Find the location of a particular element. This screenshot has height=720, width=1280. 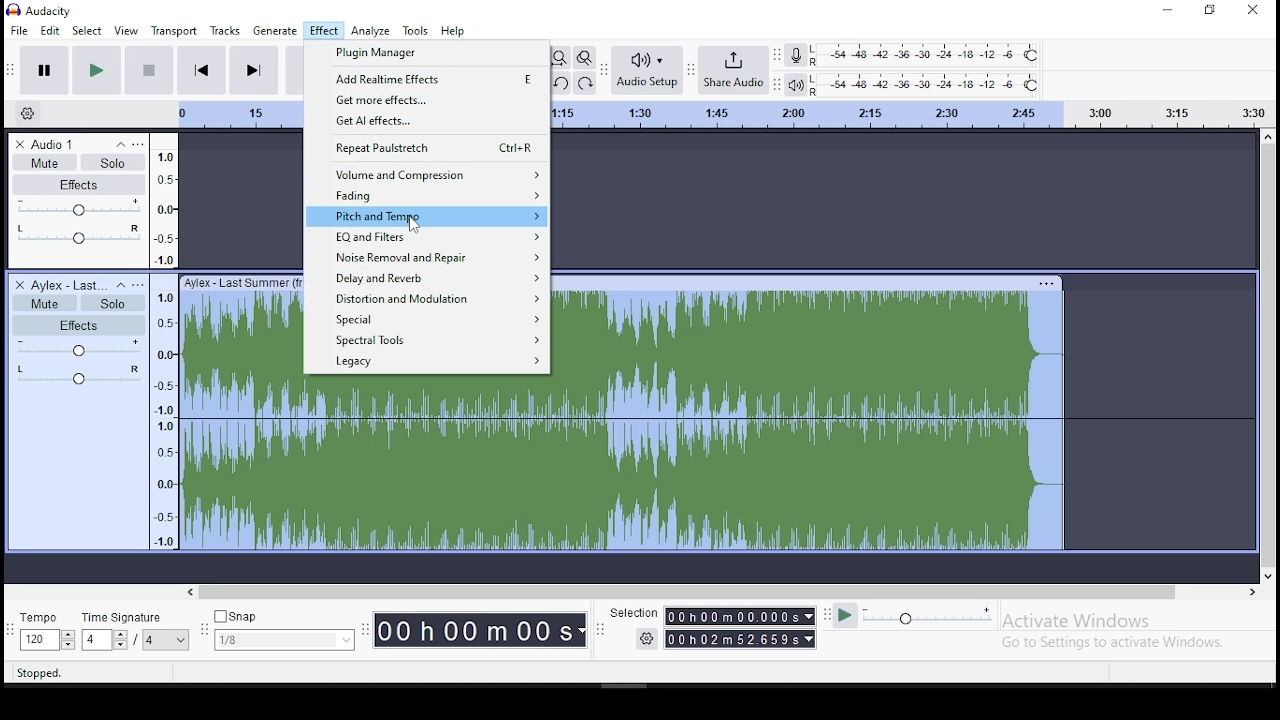

audio track is located at coordinates (426, 462).